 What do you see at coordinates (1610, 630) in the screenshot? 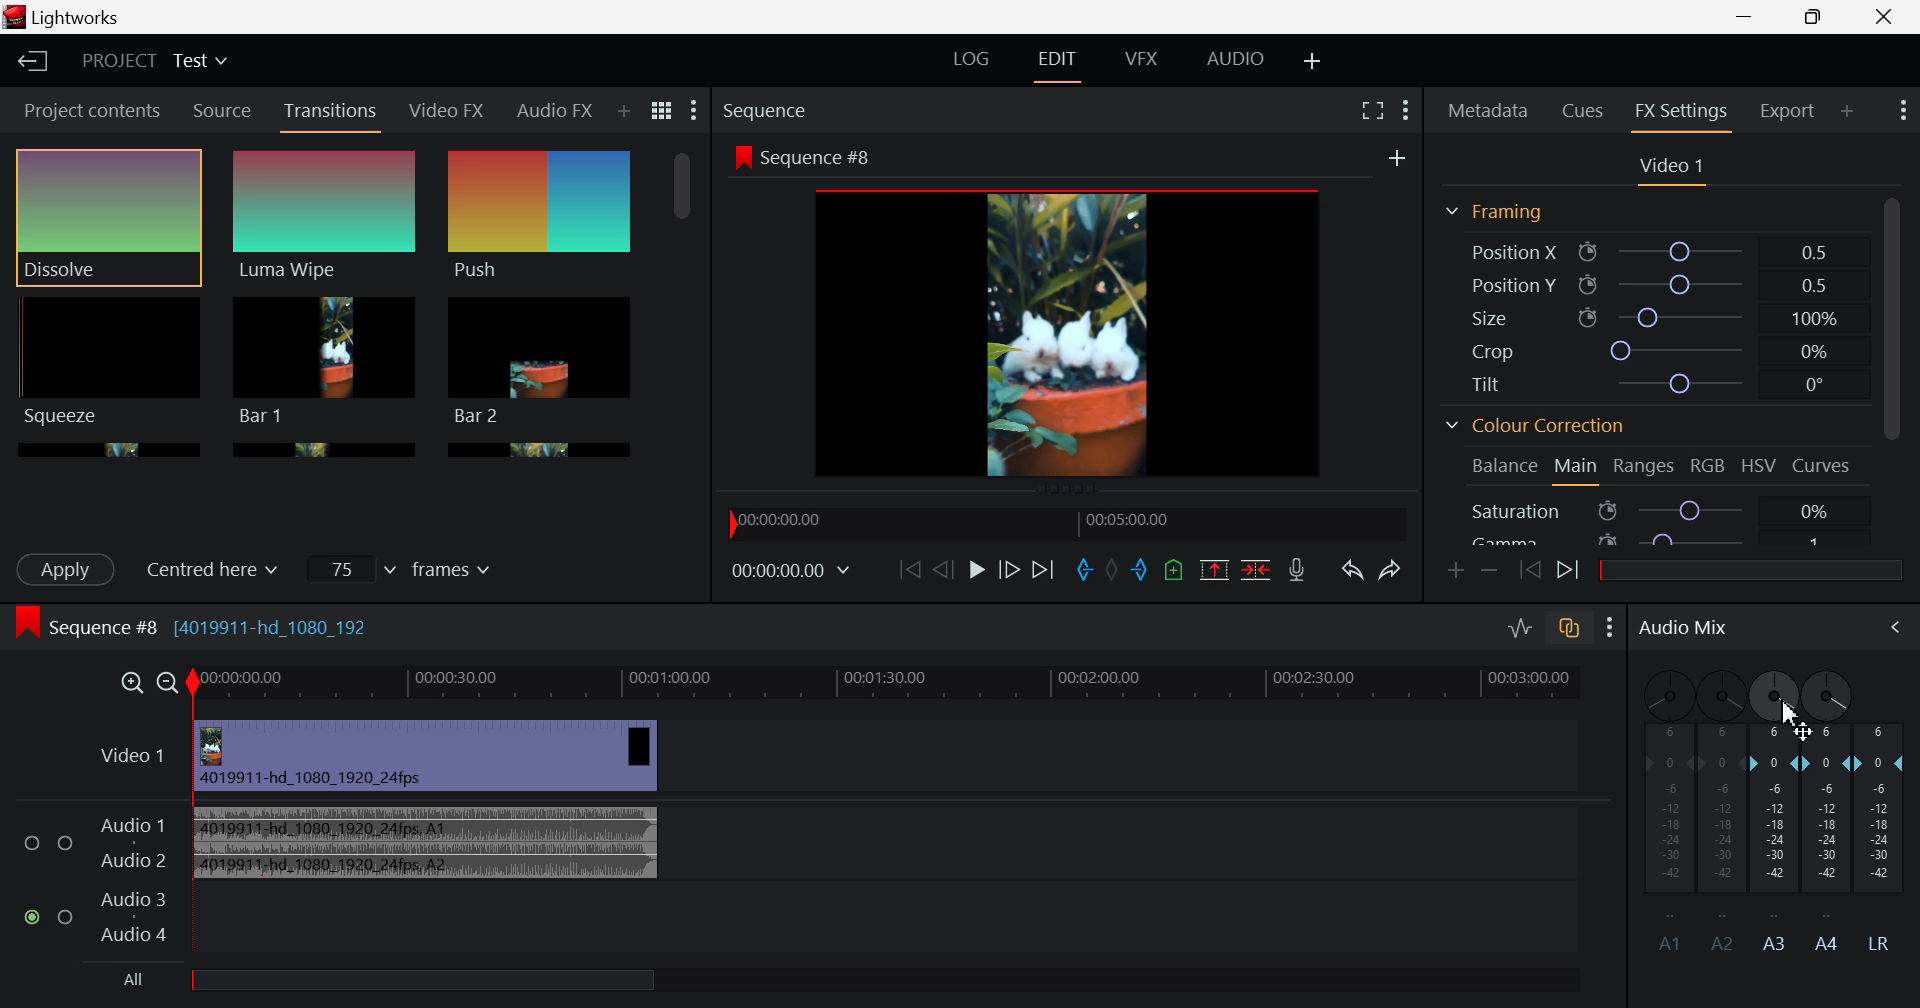
I see `Show Settings` at bounding box center [1610, 630].